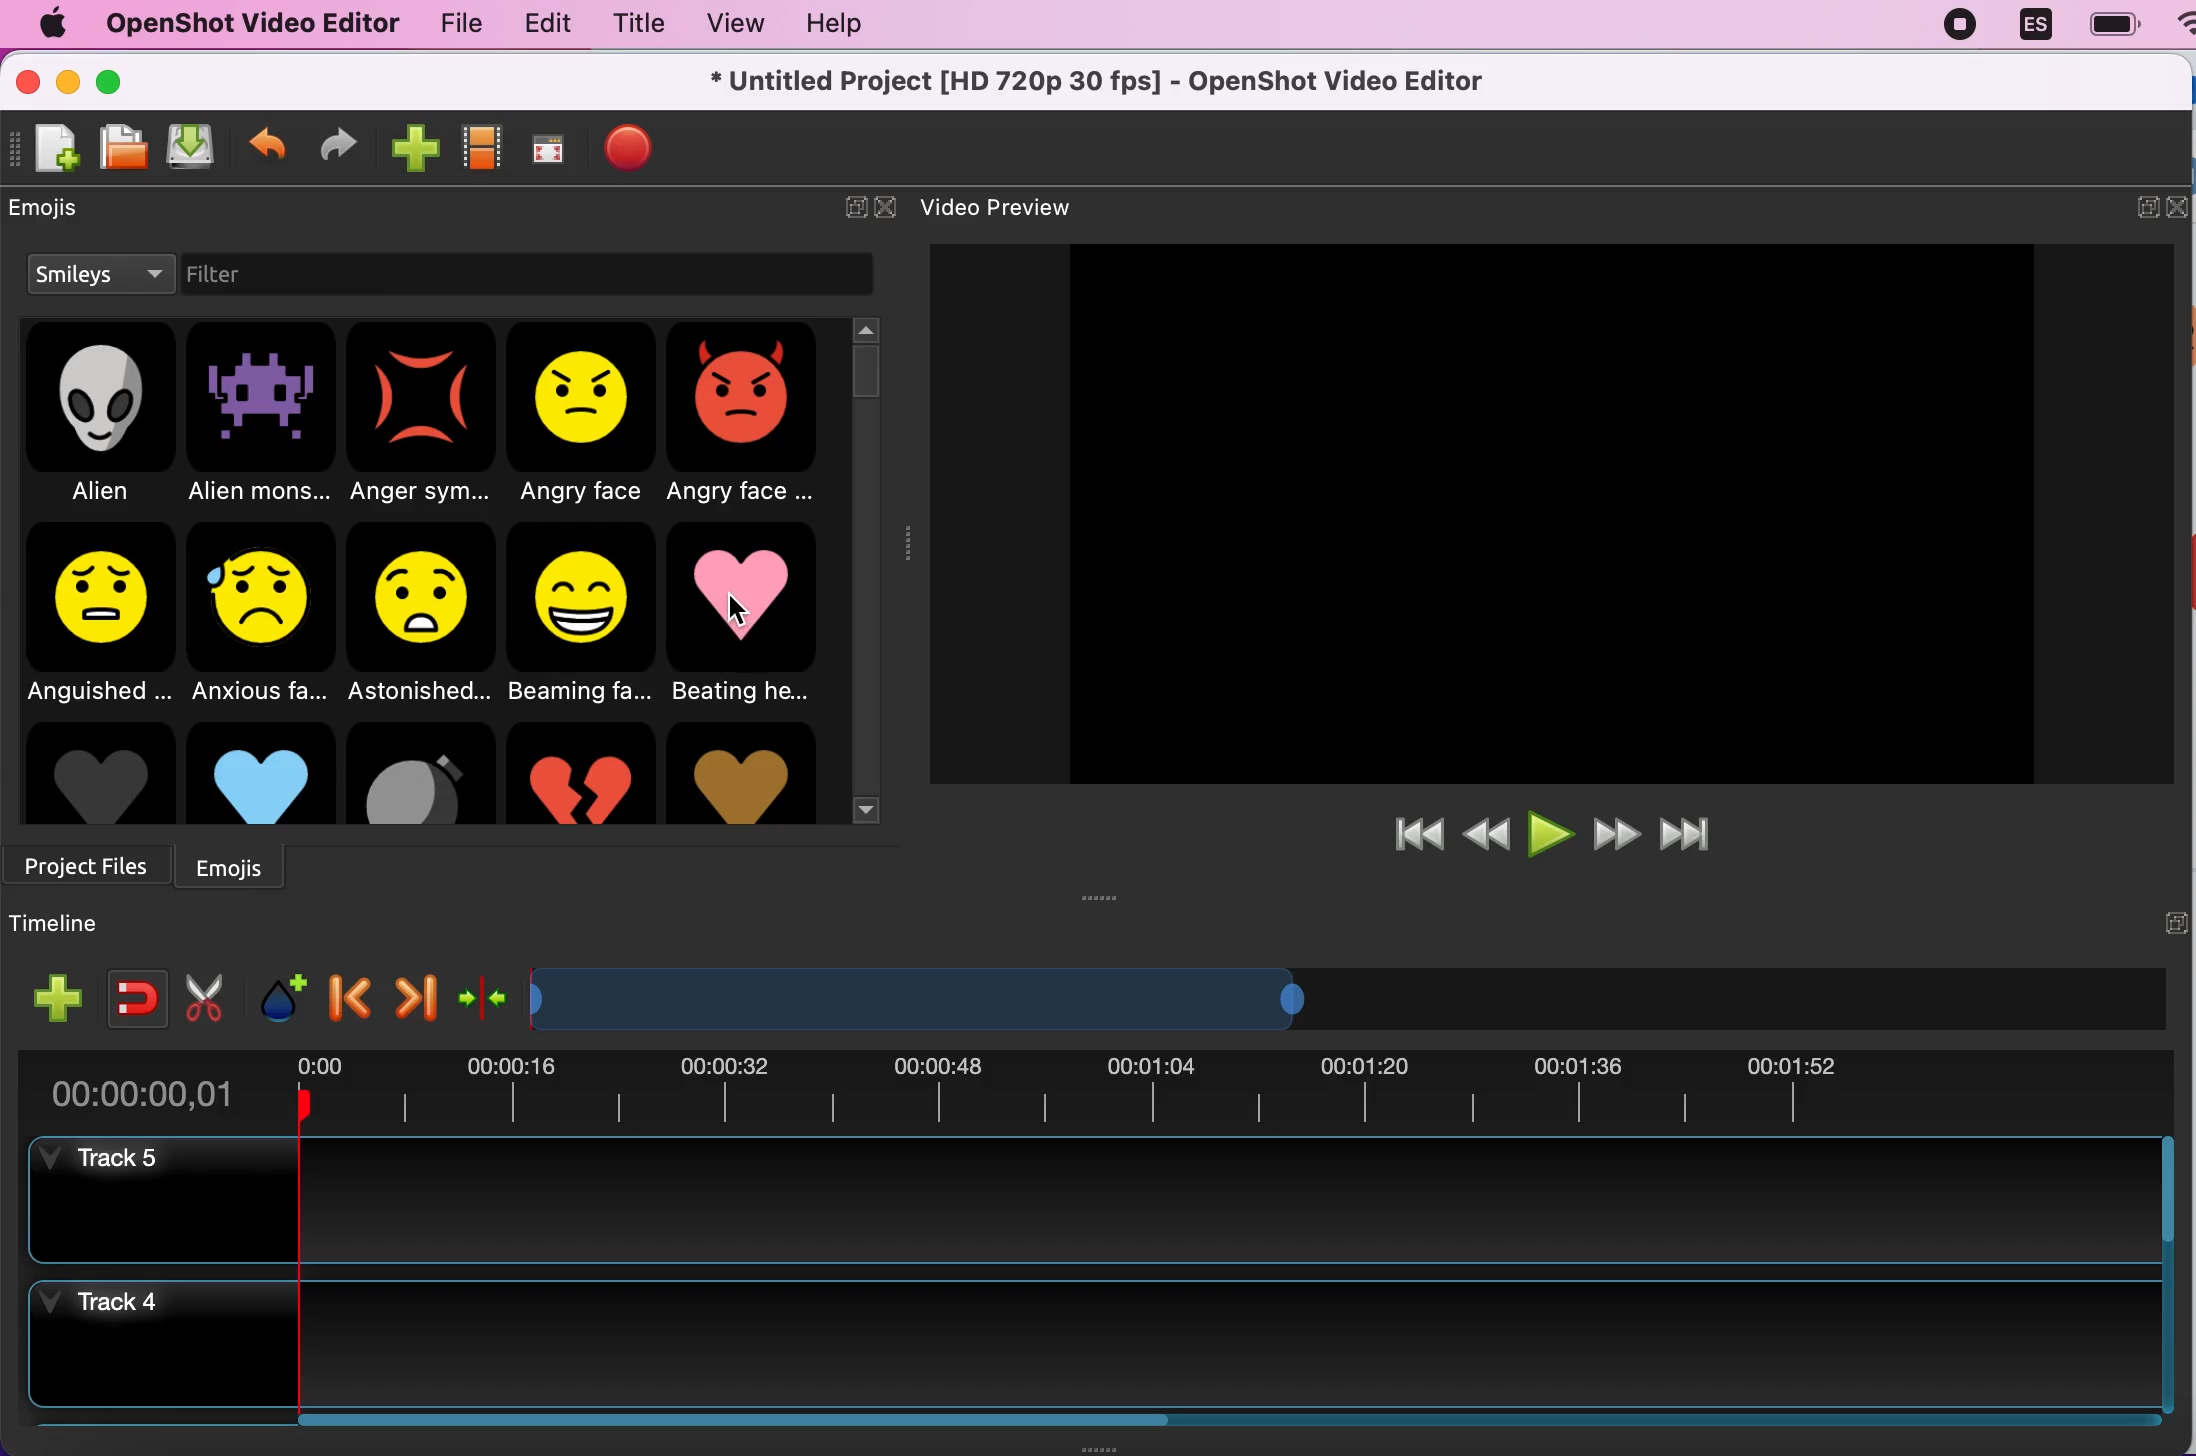 This screenshot has width=2196, height=1456. I want to click on title, so click(630, 24).